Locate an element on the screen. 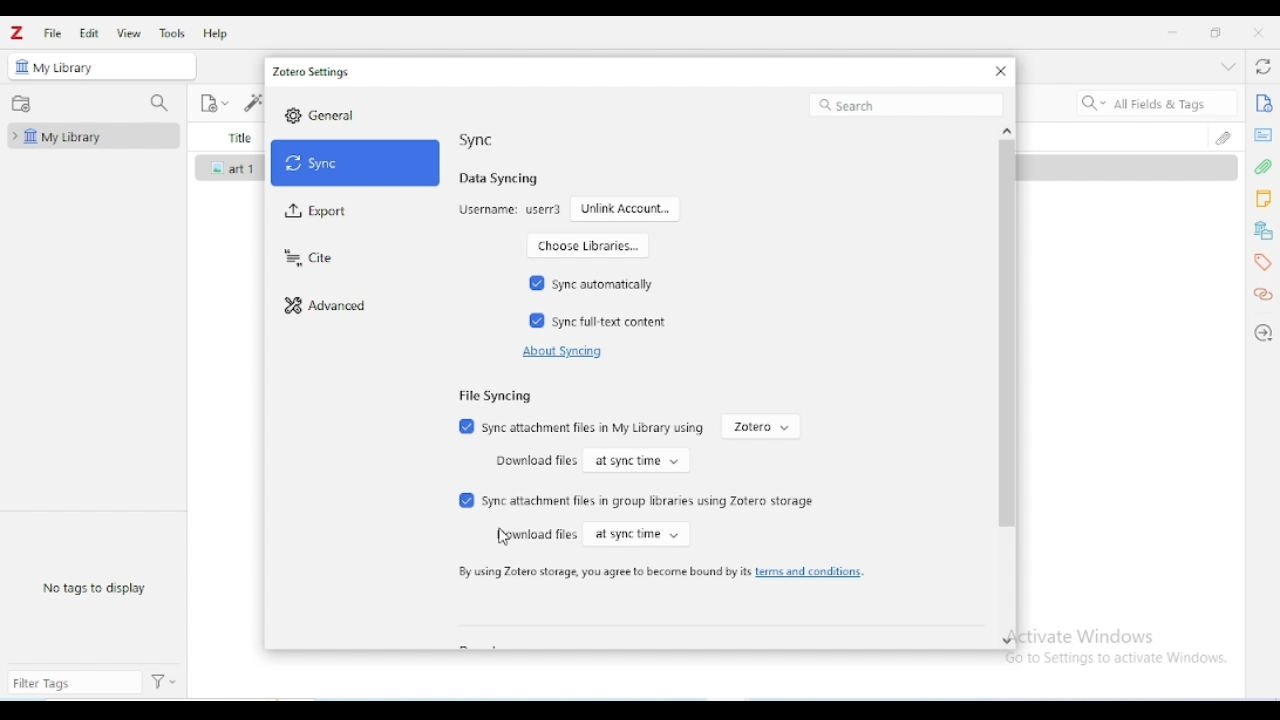 The height and width of the screenshot is (720, 1280). filter collections is located at coordinates (158, 103).